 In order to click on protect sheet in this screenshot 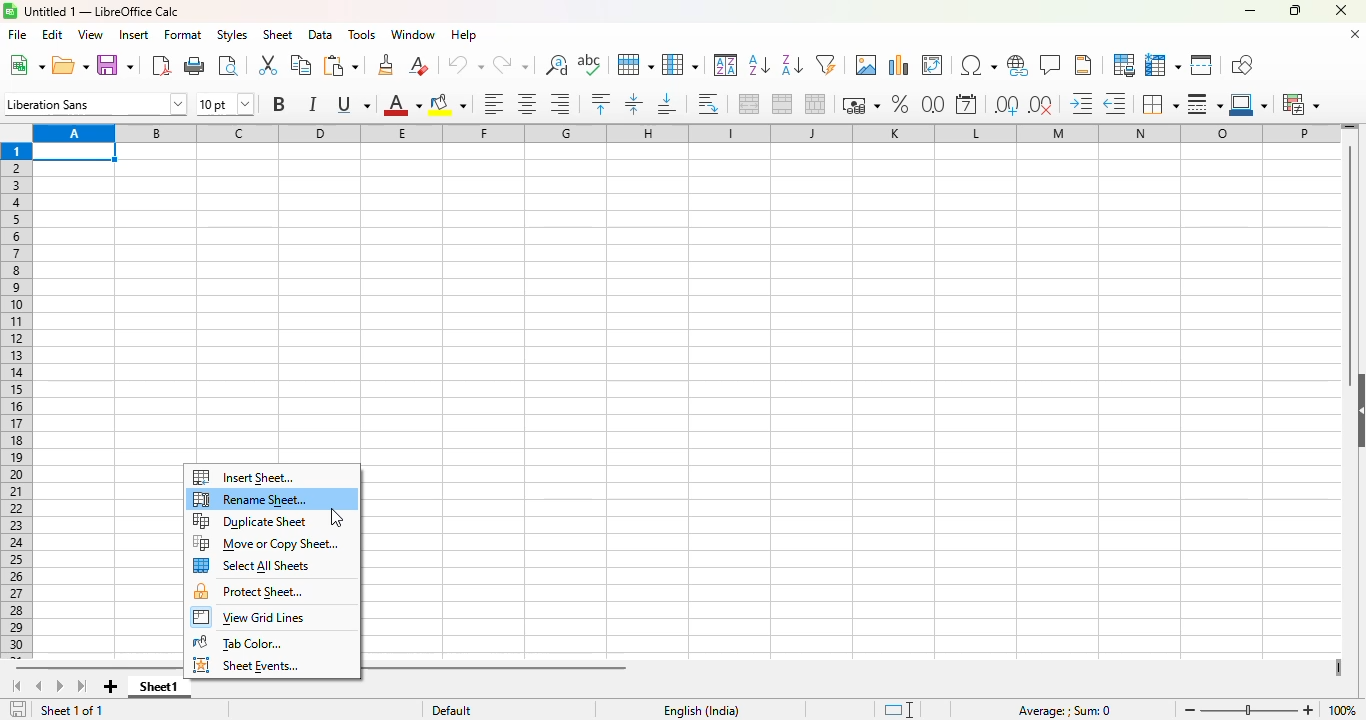, I will do `click(249, 591)`.